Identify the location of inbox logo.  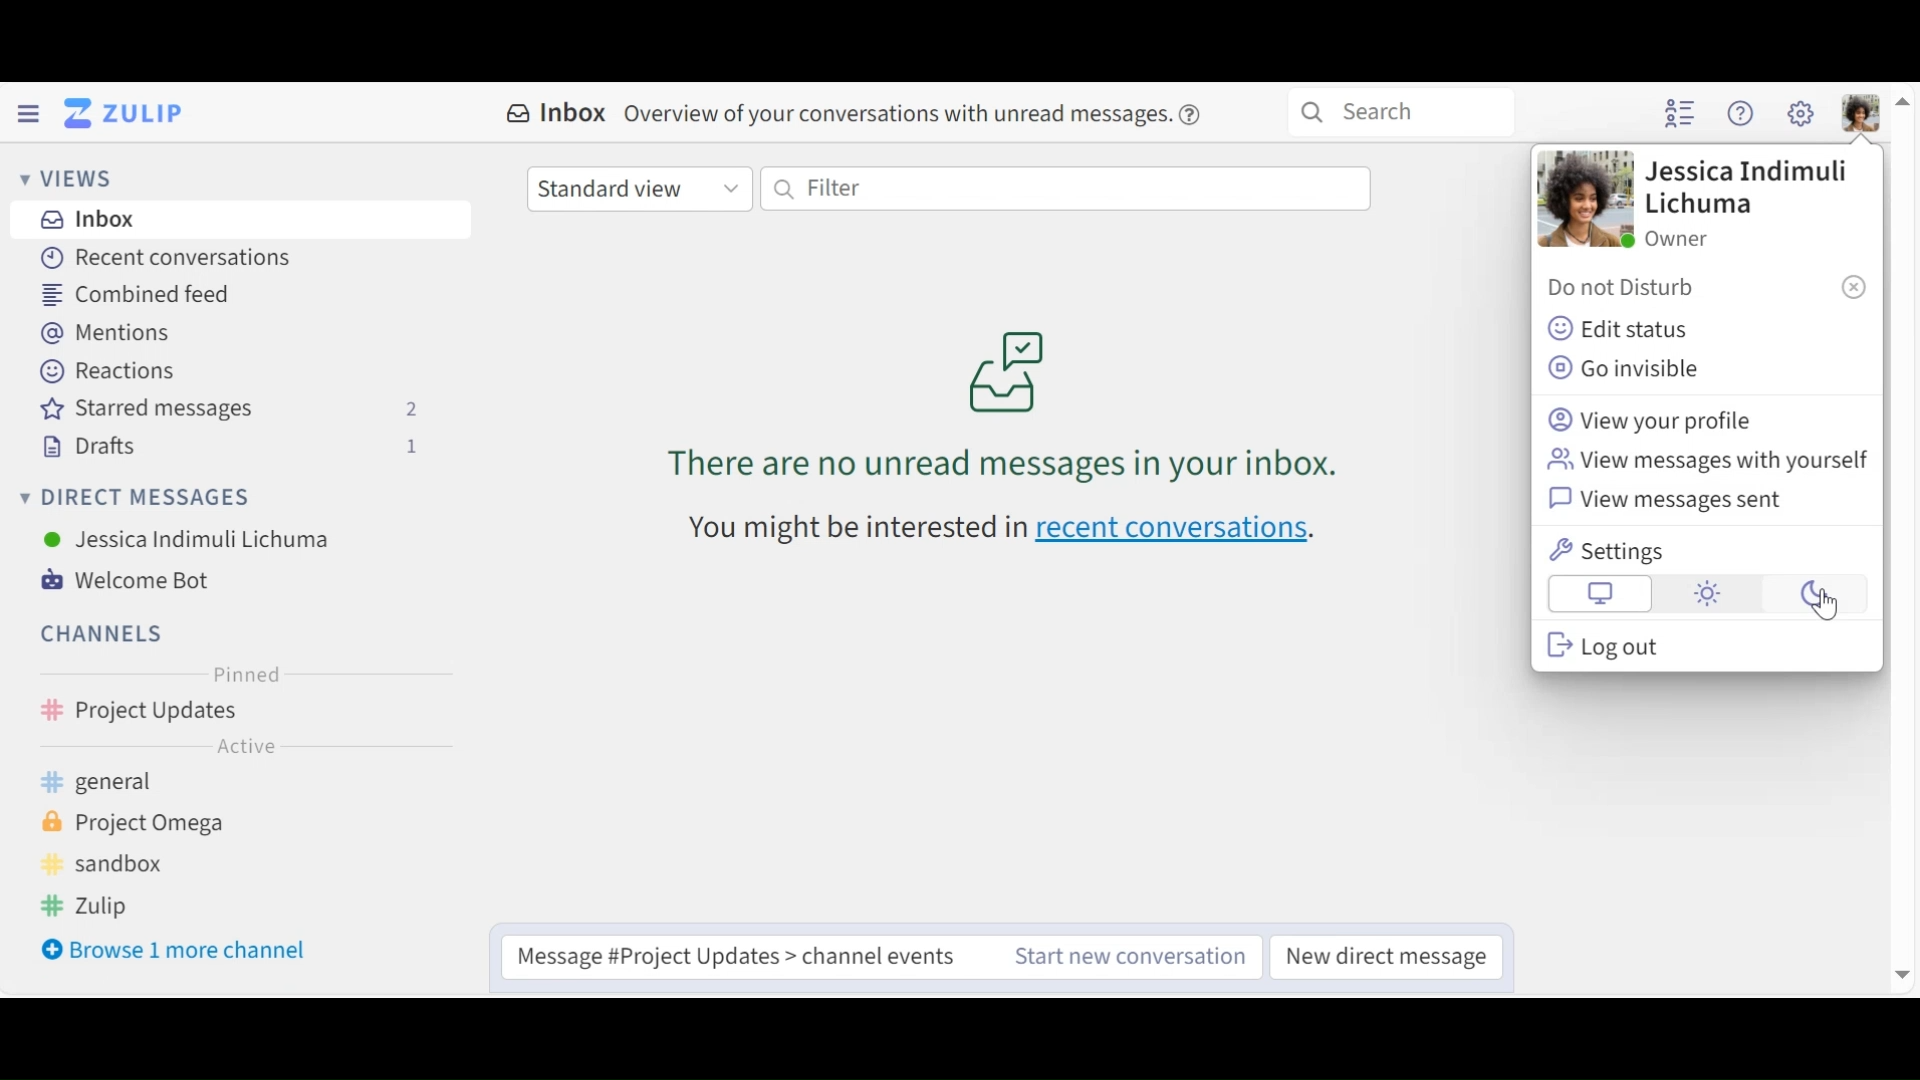
(1007, 370).